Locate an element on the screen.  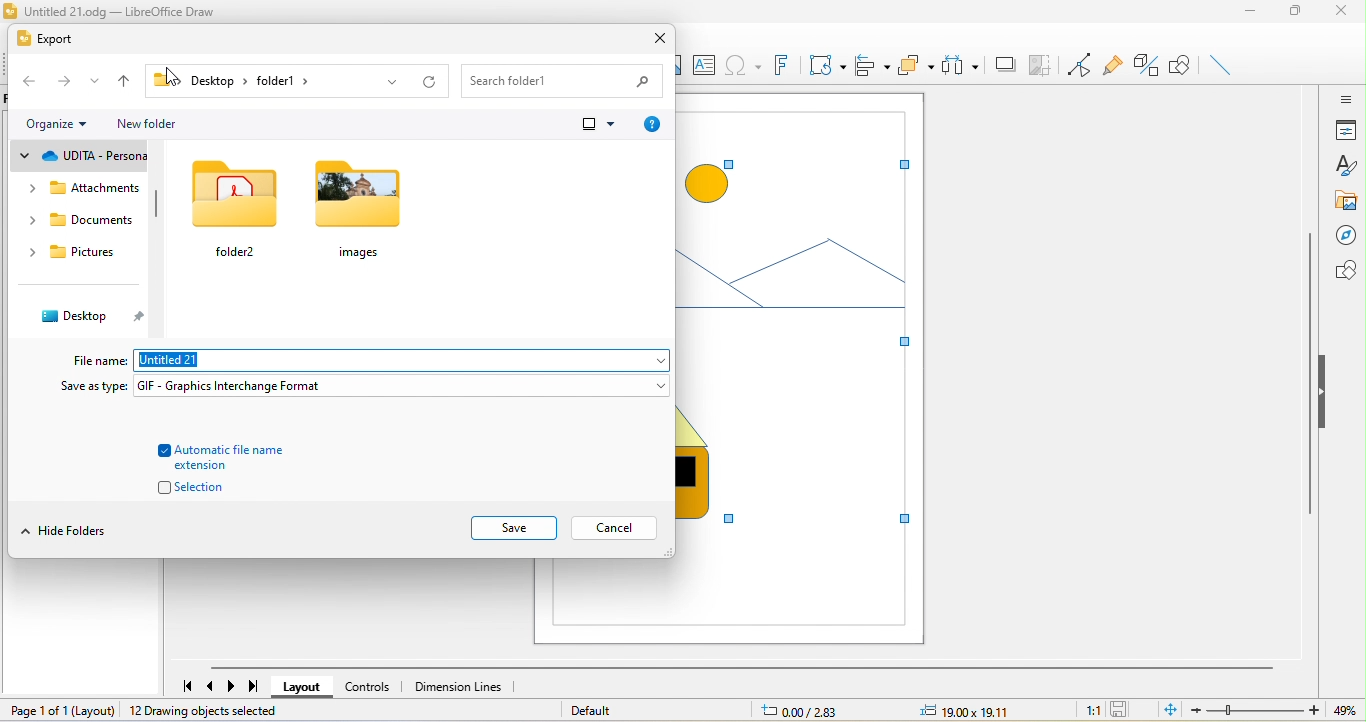
close is located at coordinates (1344, 12).